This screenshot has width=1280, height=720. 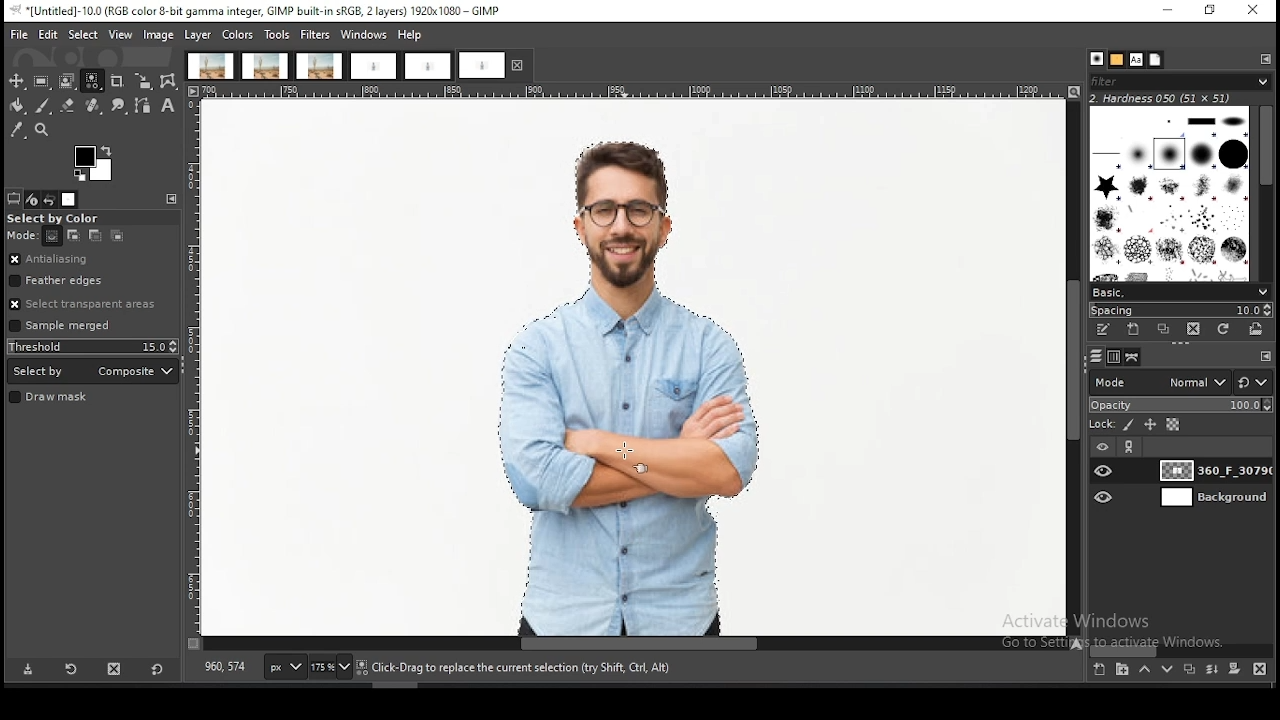 I want to click on lock position and size, so click(x=1149, y=426).